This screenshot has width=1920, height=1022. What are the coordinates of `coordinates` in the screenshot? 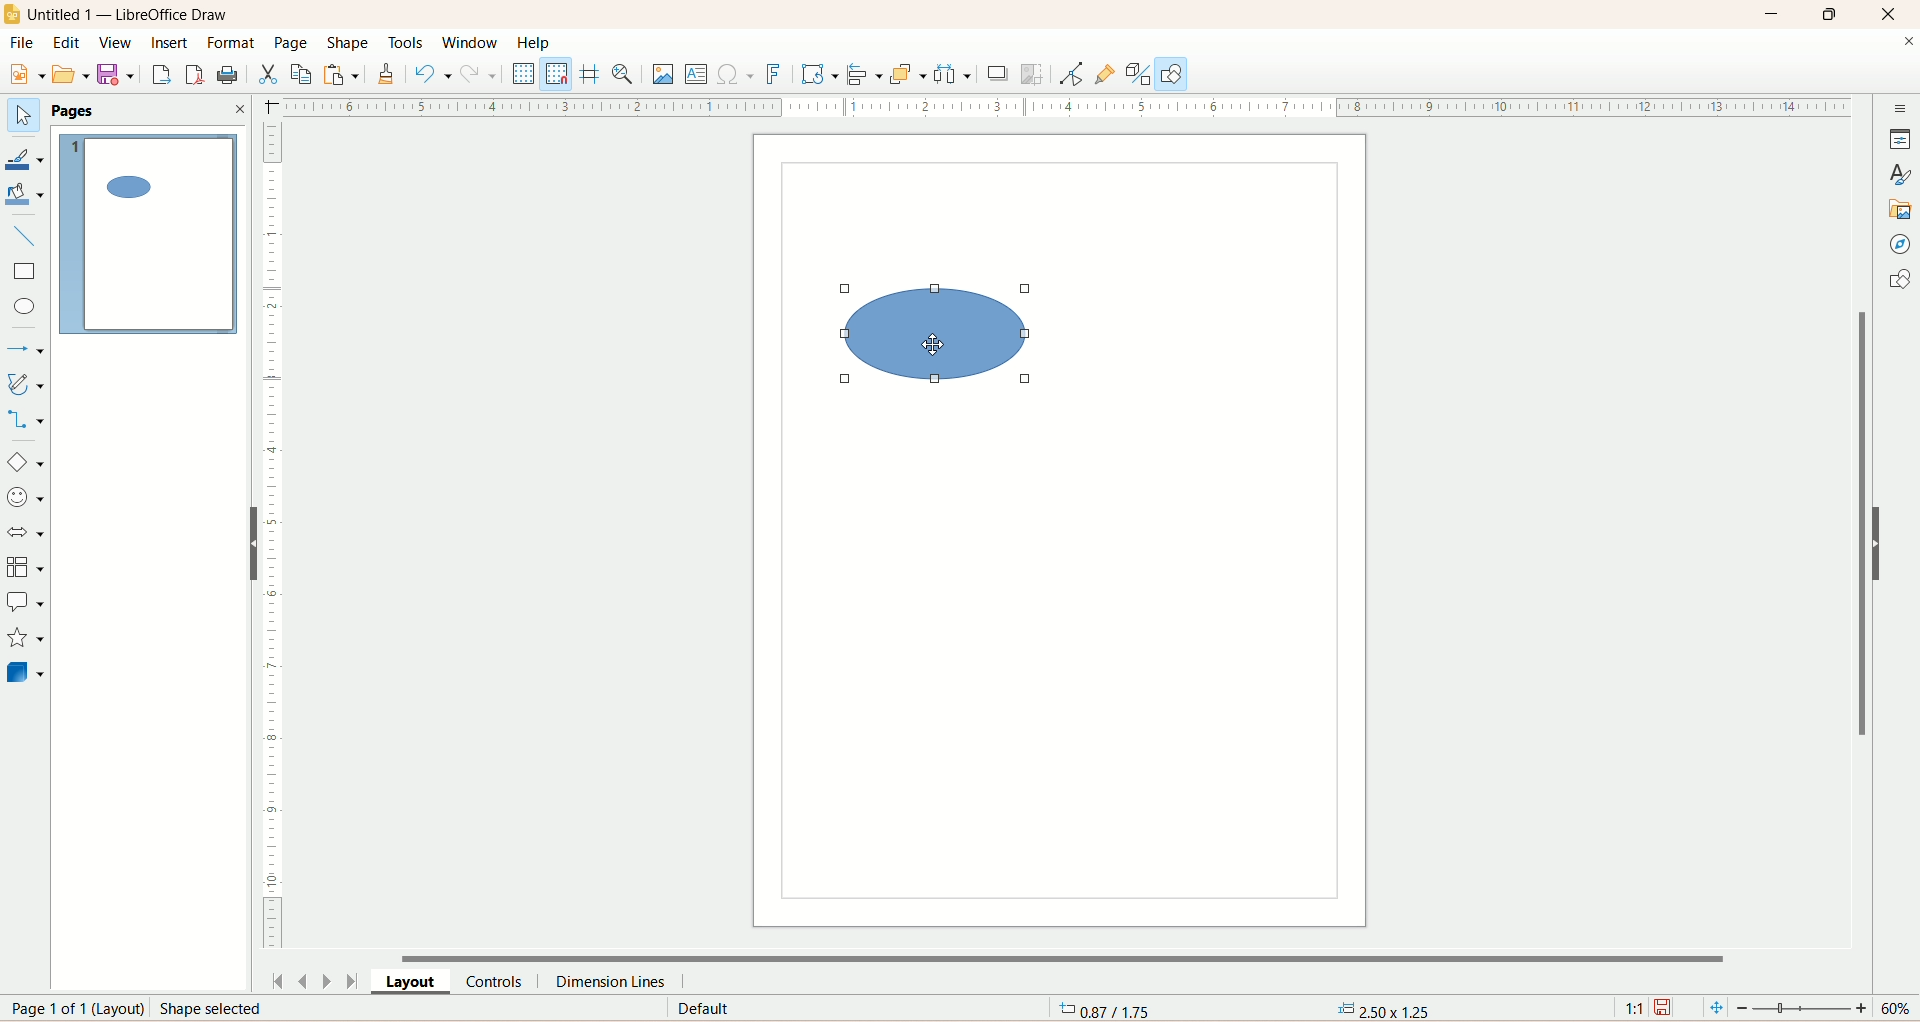 It's located at (1113, 1010).